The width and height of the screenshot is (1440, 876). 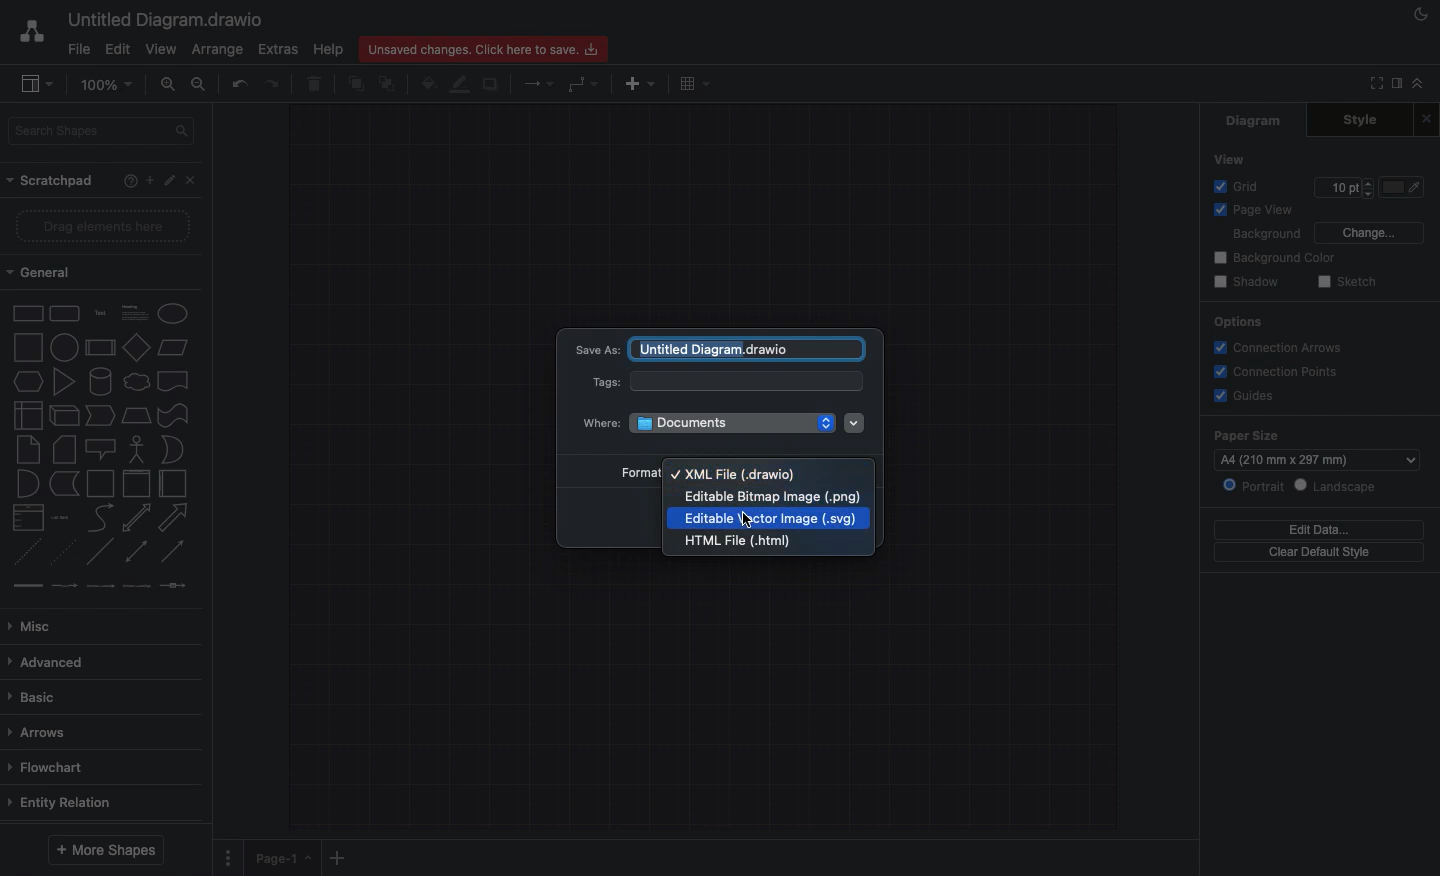 What do you see at coordinates (1278, 372) in the screenshot?
I see `Connections points` at bounding box center [1278, 372].